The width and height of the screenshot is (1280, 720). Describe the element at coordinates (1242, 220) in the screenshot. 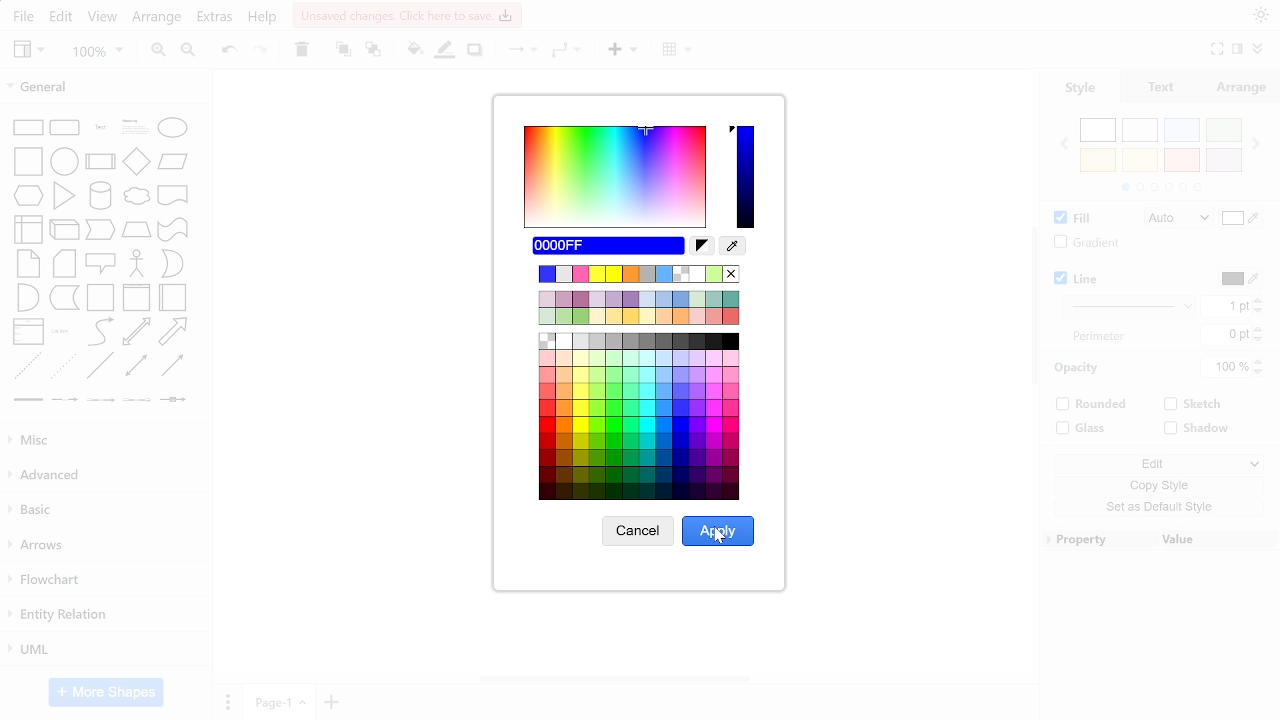

I see `fill color` at that location.